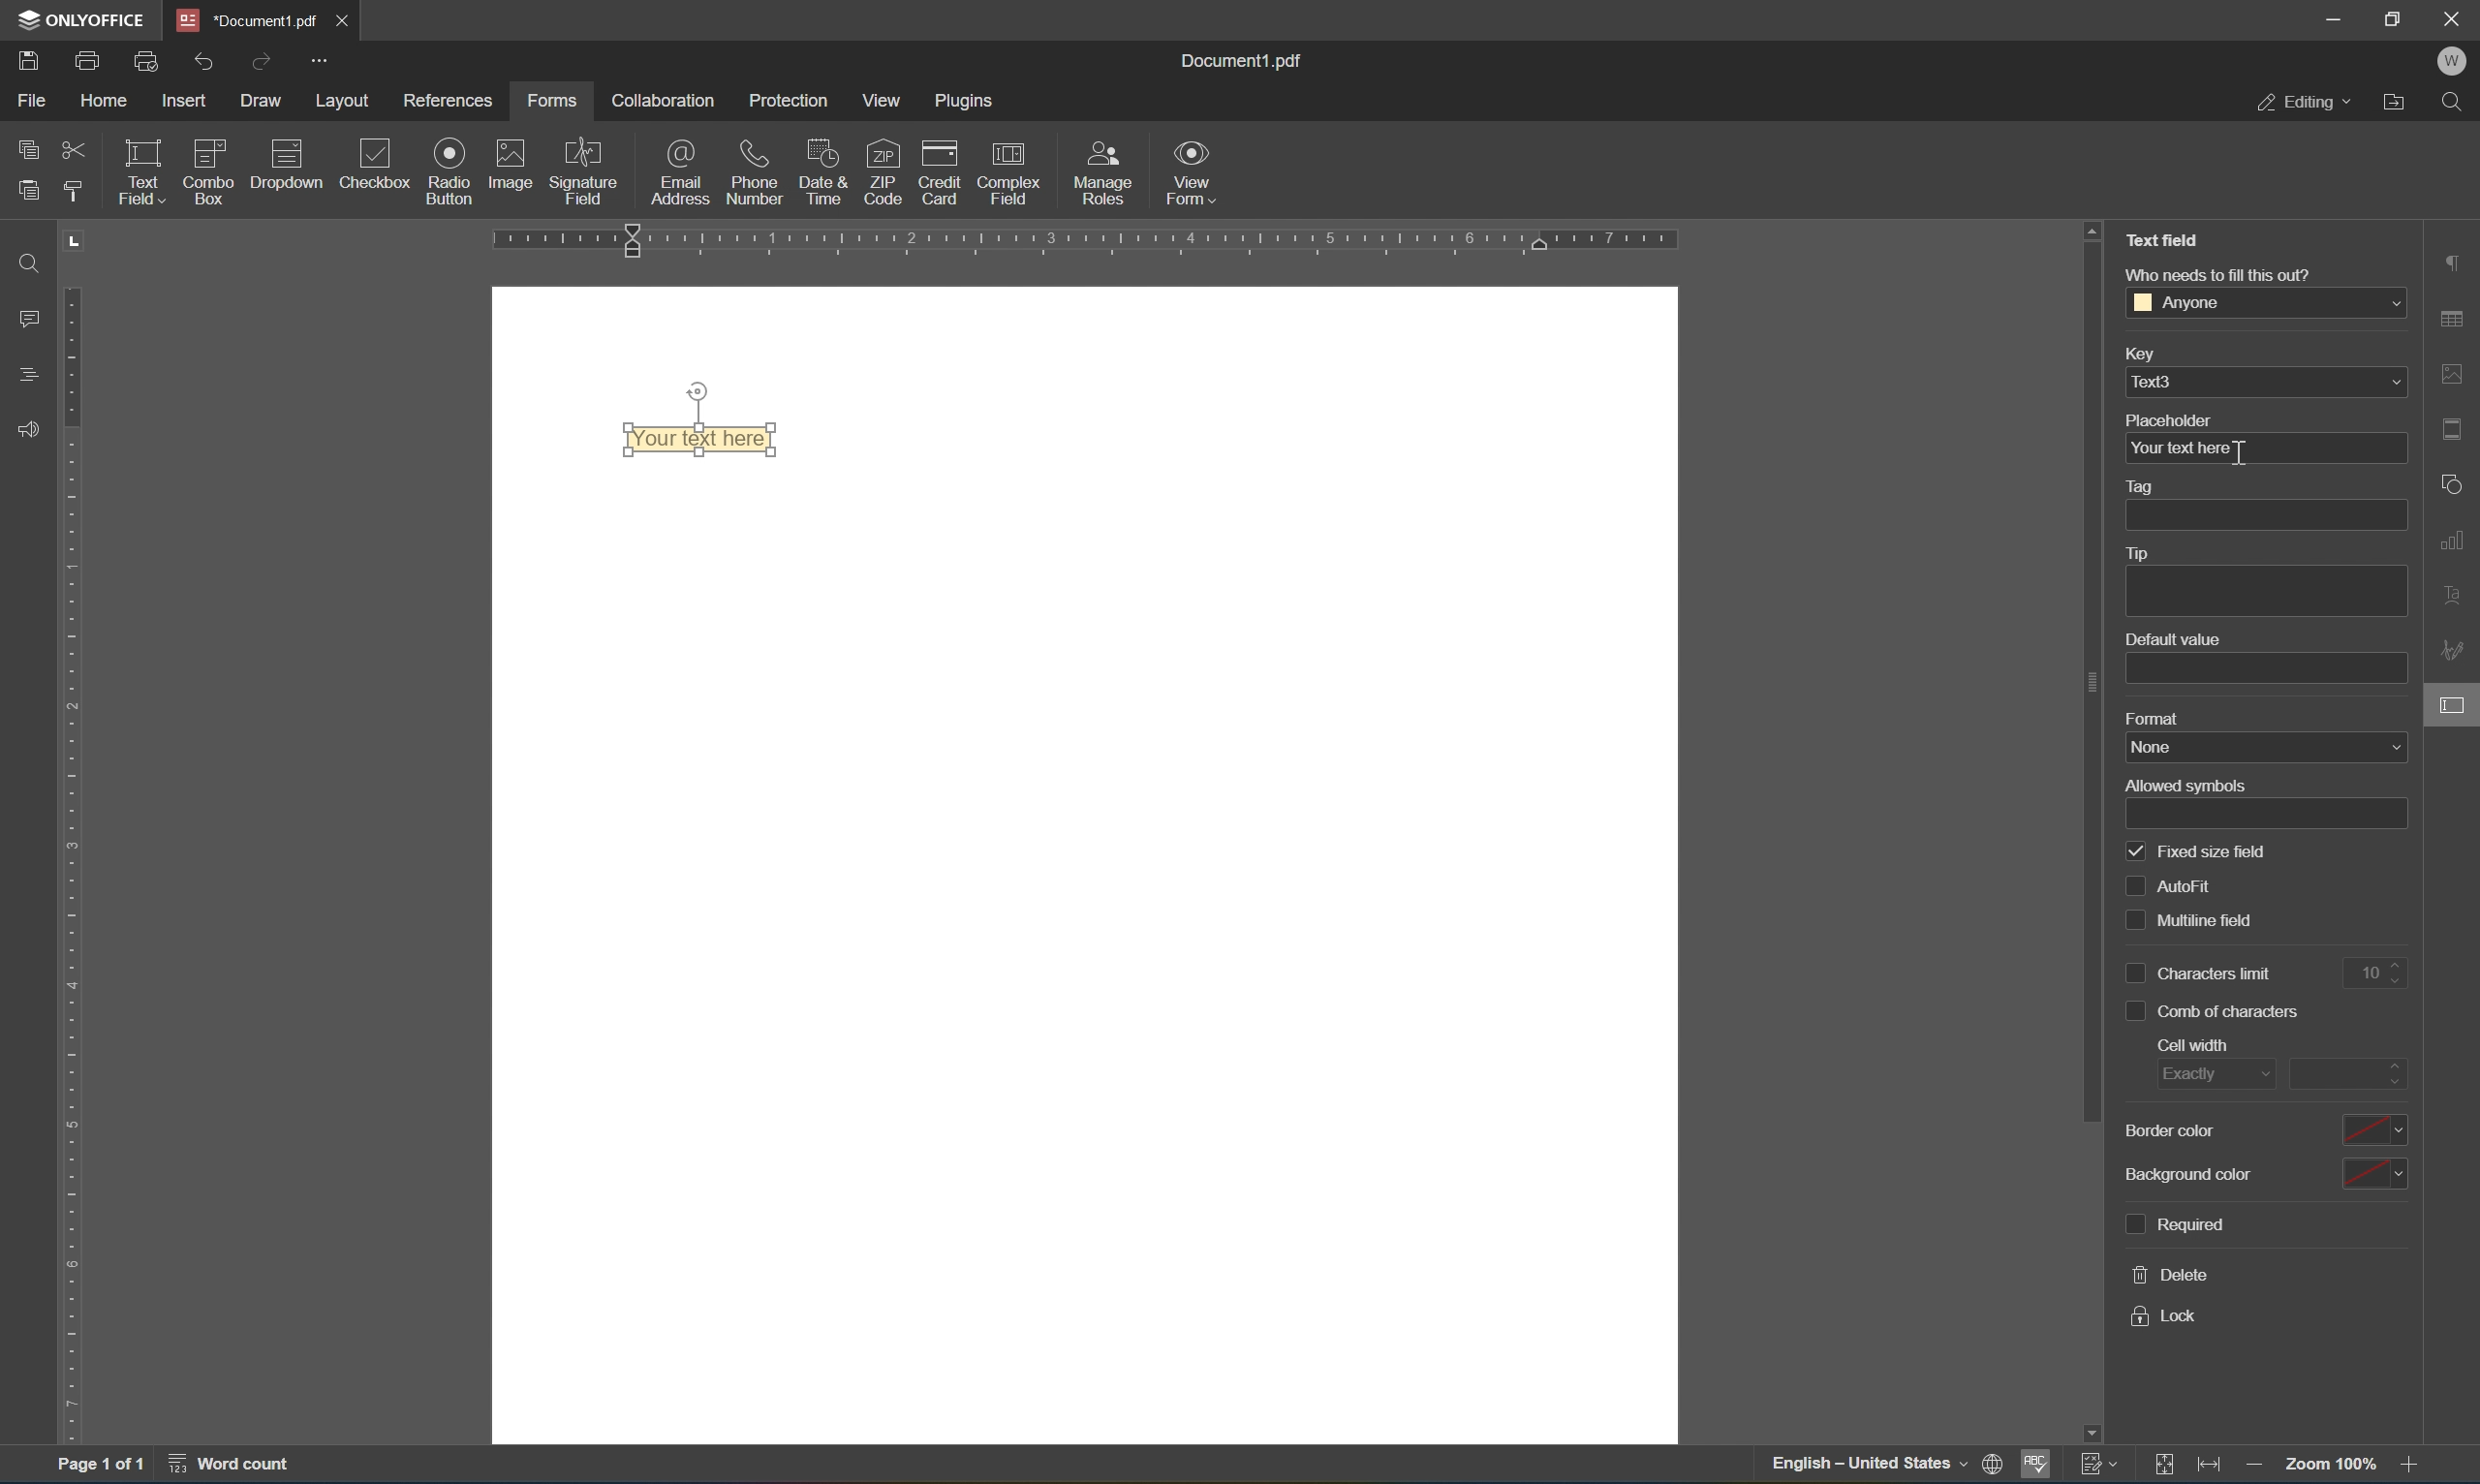 The image size is (2480, 1484). Describe the element at coordinates (1074, 243) in the screenshot. I see `ruler` at that location.